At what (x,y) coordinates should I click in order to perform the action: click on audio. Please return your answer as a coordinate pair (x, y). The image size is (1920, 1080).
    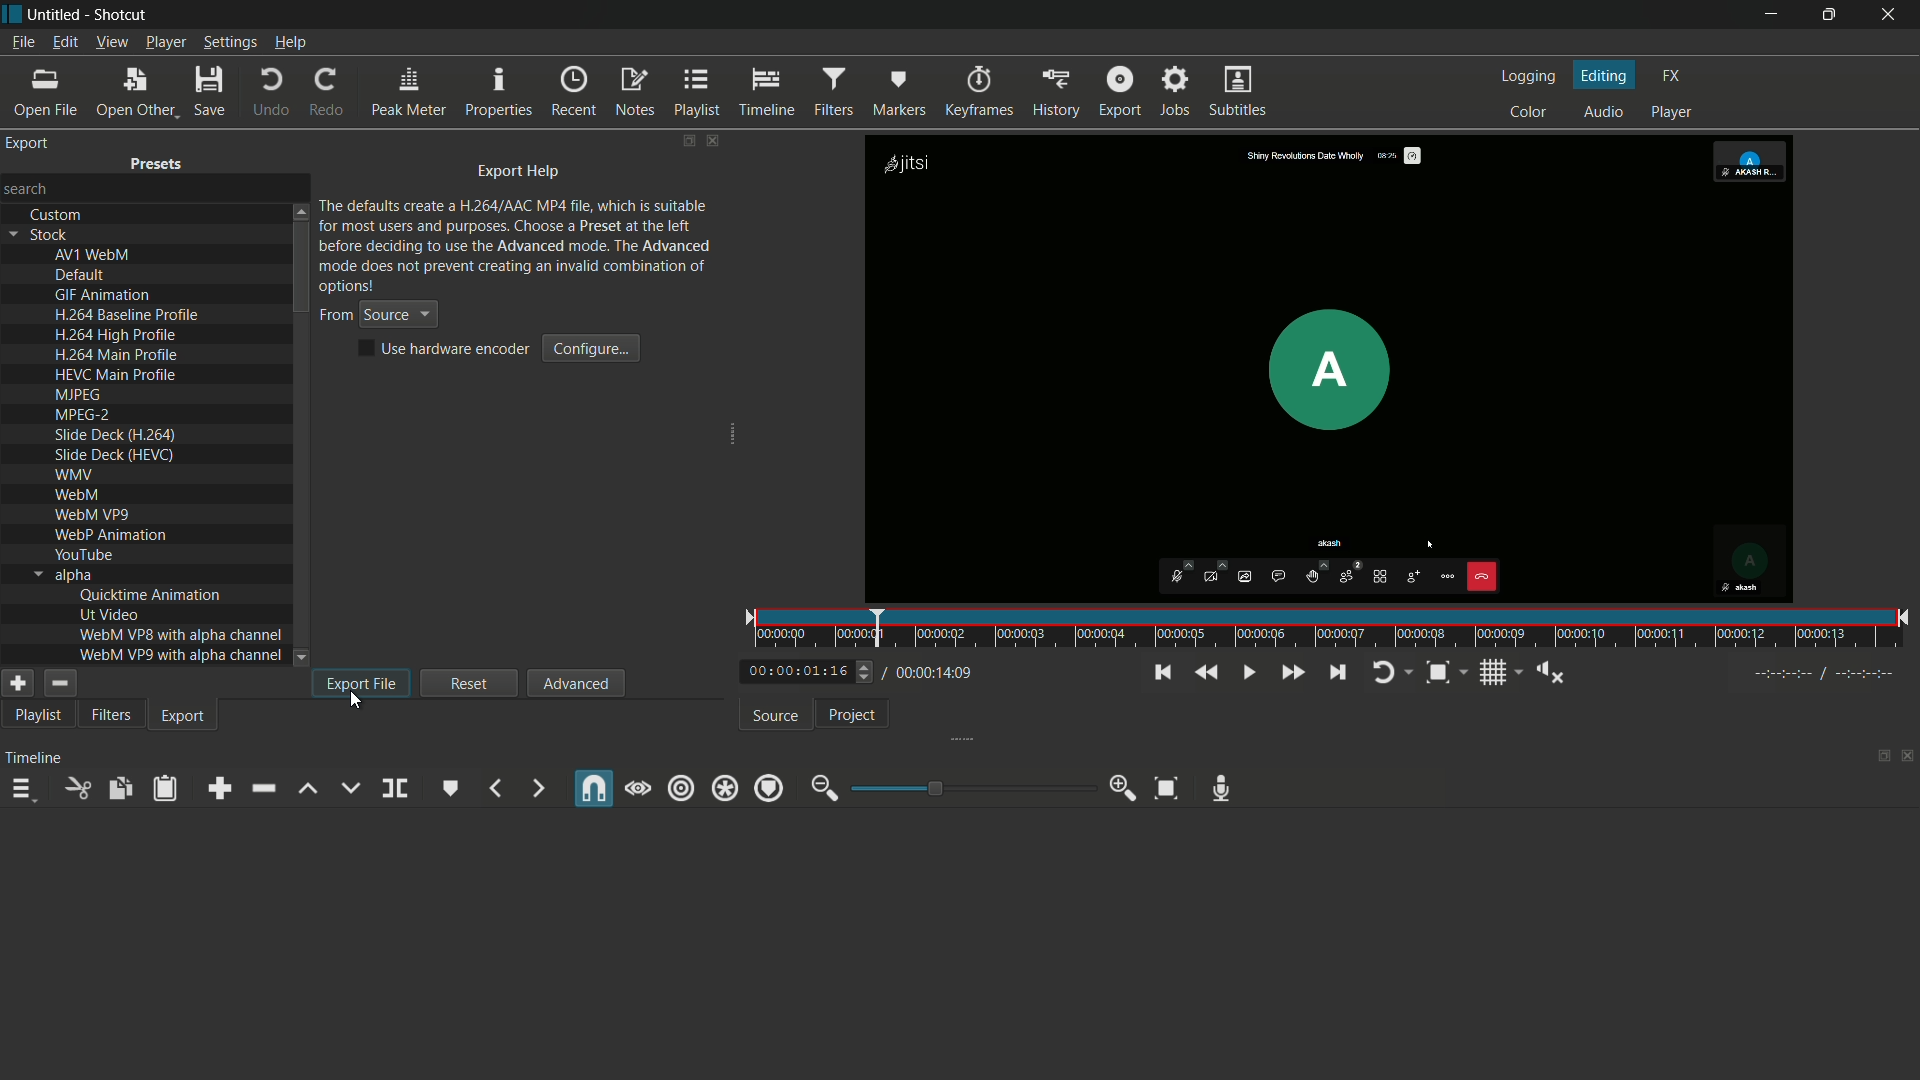
    Looking at the image, I should click on (1603, 113).